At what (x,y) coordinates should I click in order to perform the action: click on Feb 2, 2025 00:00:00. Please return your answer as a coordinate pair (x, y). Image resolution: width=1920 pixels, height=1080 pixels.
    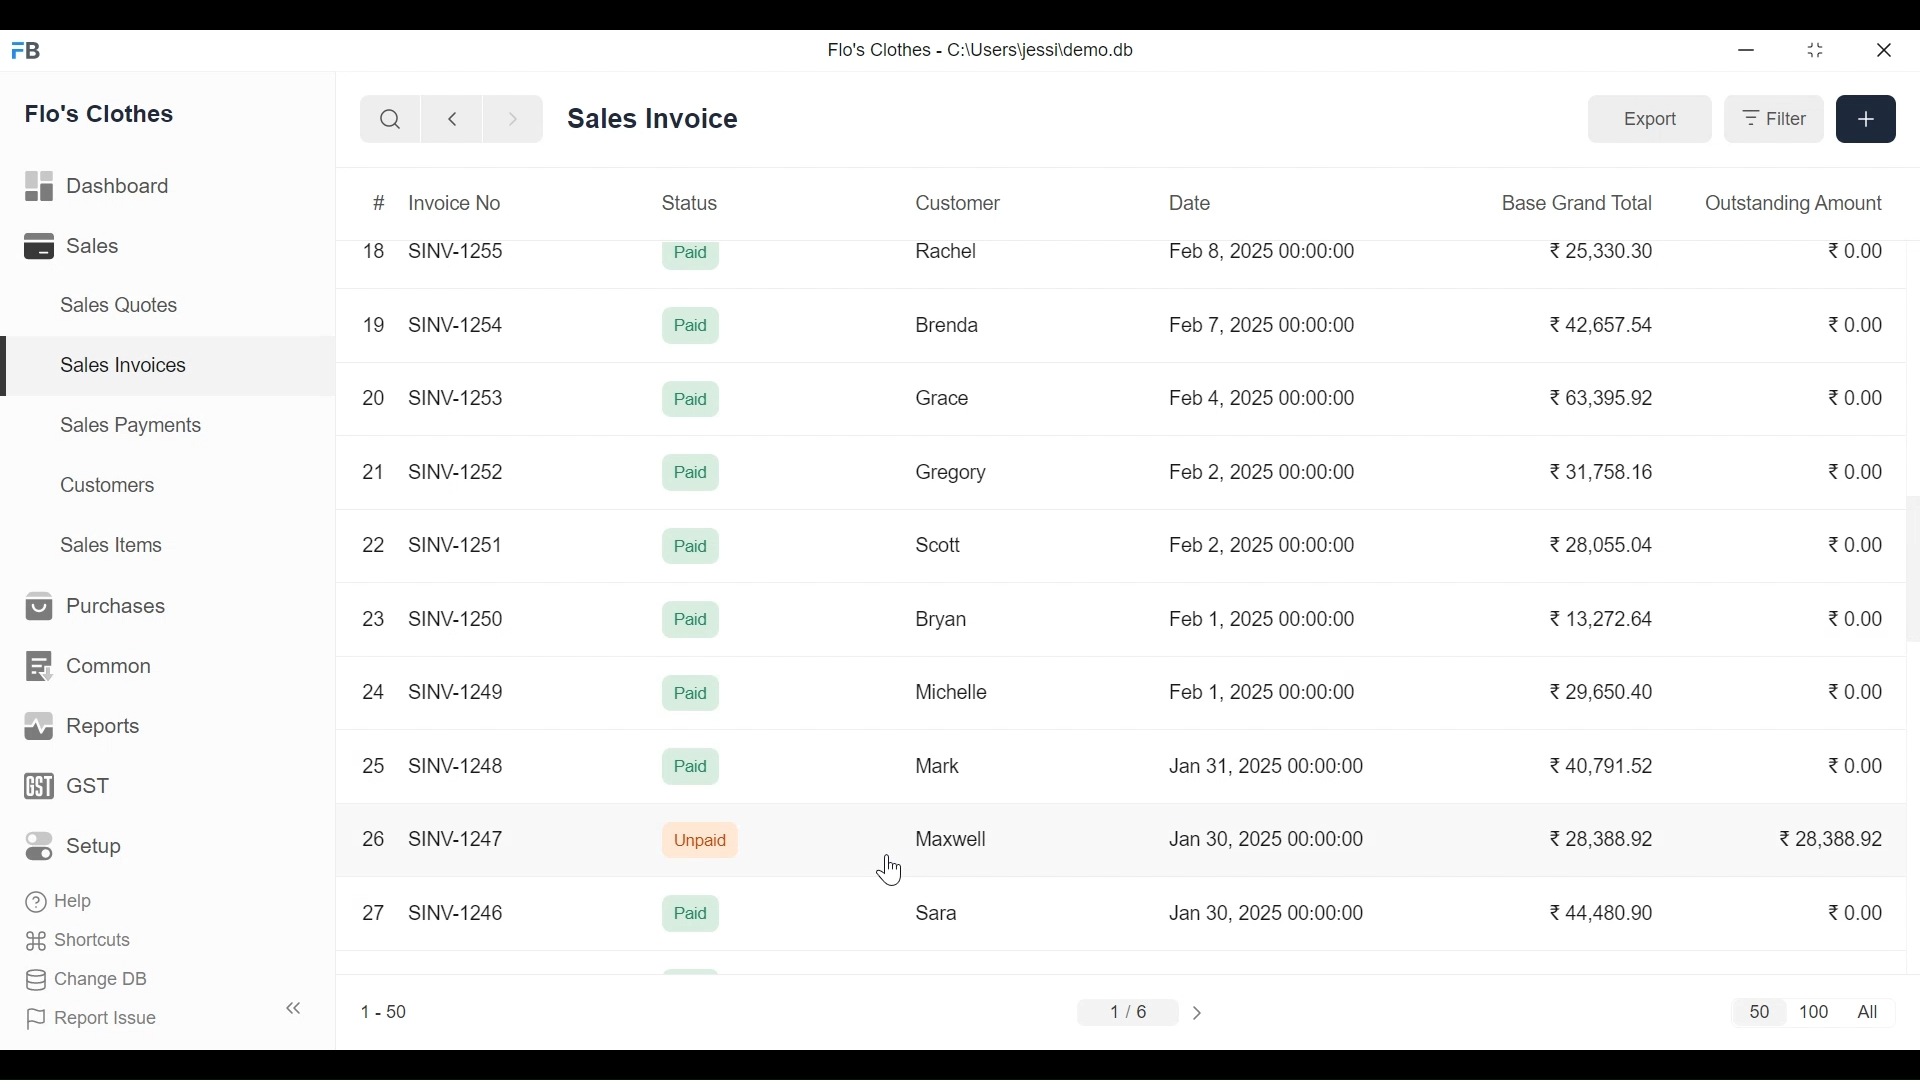
    Looking at the image, I should click on (1261, 544).